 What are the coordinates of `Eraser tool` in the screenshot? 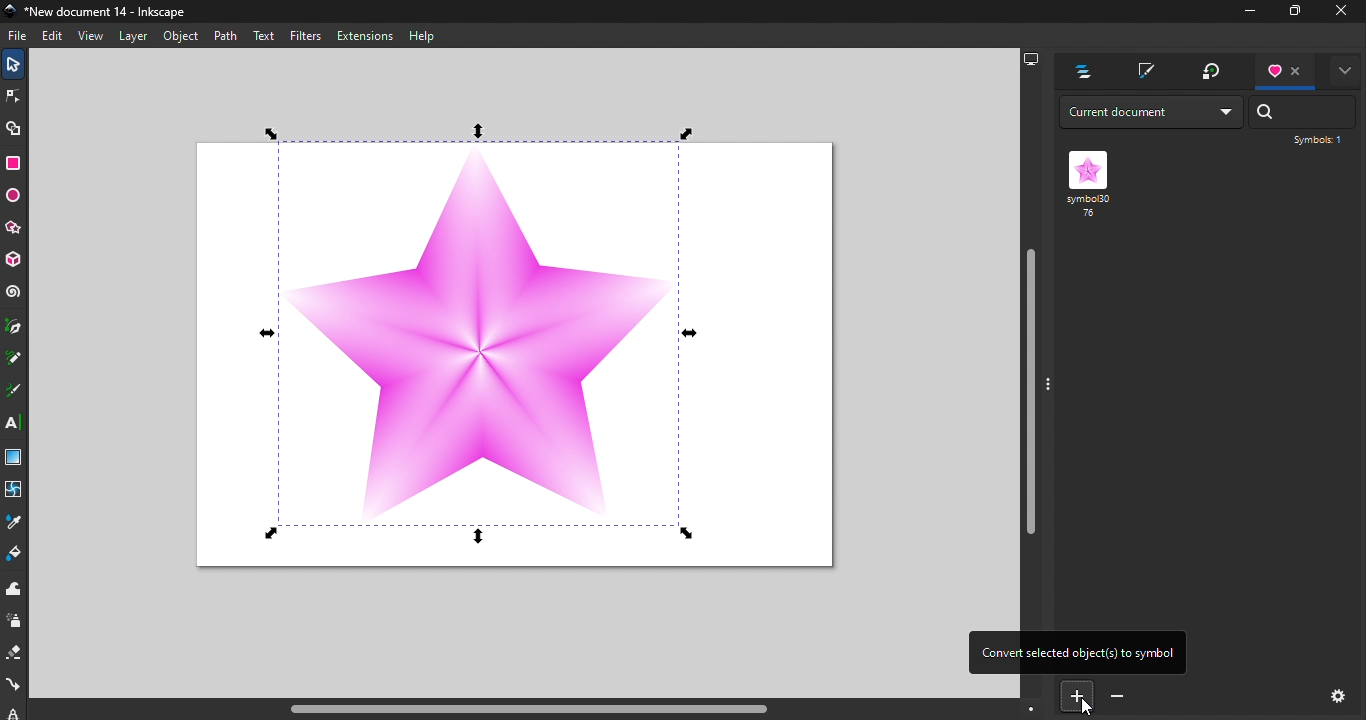 It's located at (16, 653).